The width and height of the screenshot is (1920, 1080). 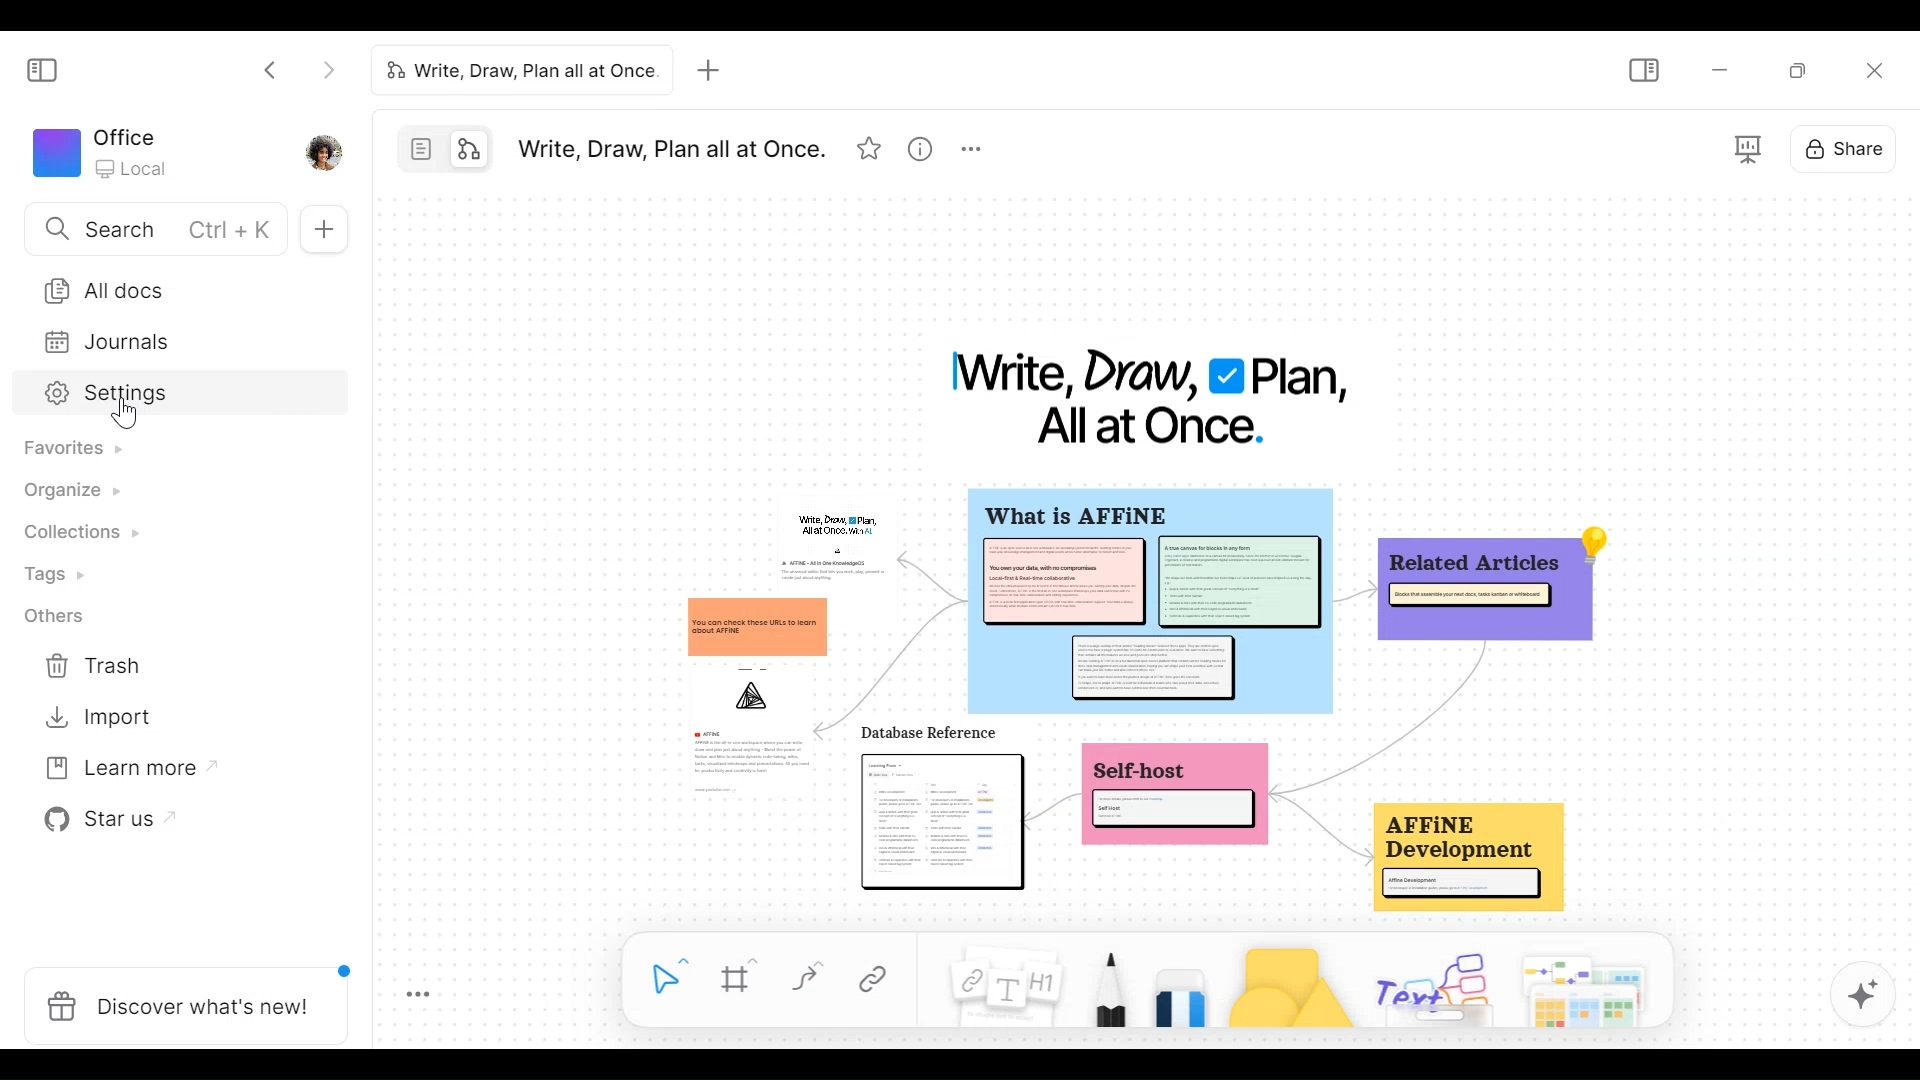 I want to click on Trash, so click(x=100, y=666).